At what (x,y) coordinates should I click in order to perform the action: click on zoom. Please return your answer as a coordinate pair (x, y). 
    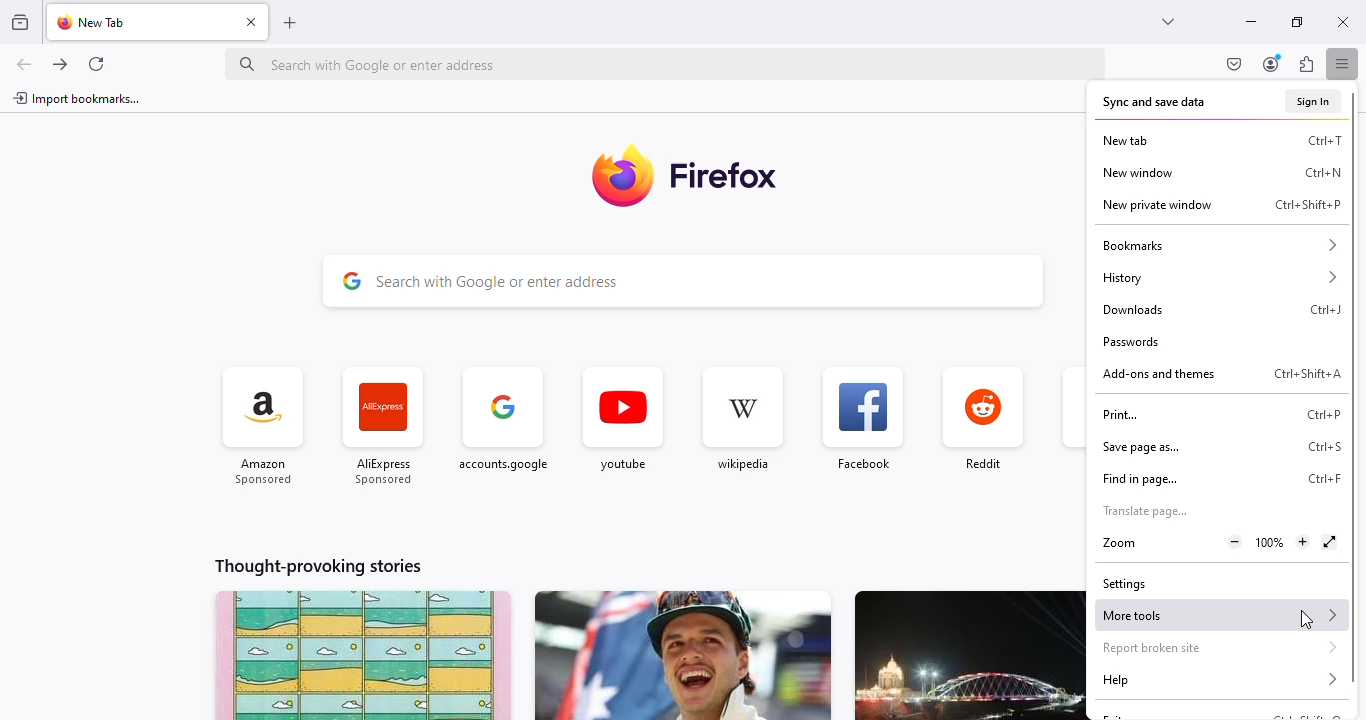
    Looking at the image, I should click on (1118, 544).